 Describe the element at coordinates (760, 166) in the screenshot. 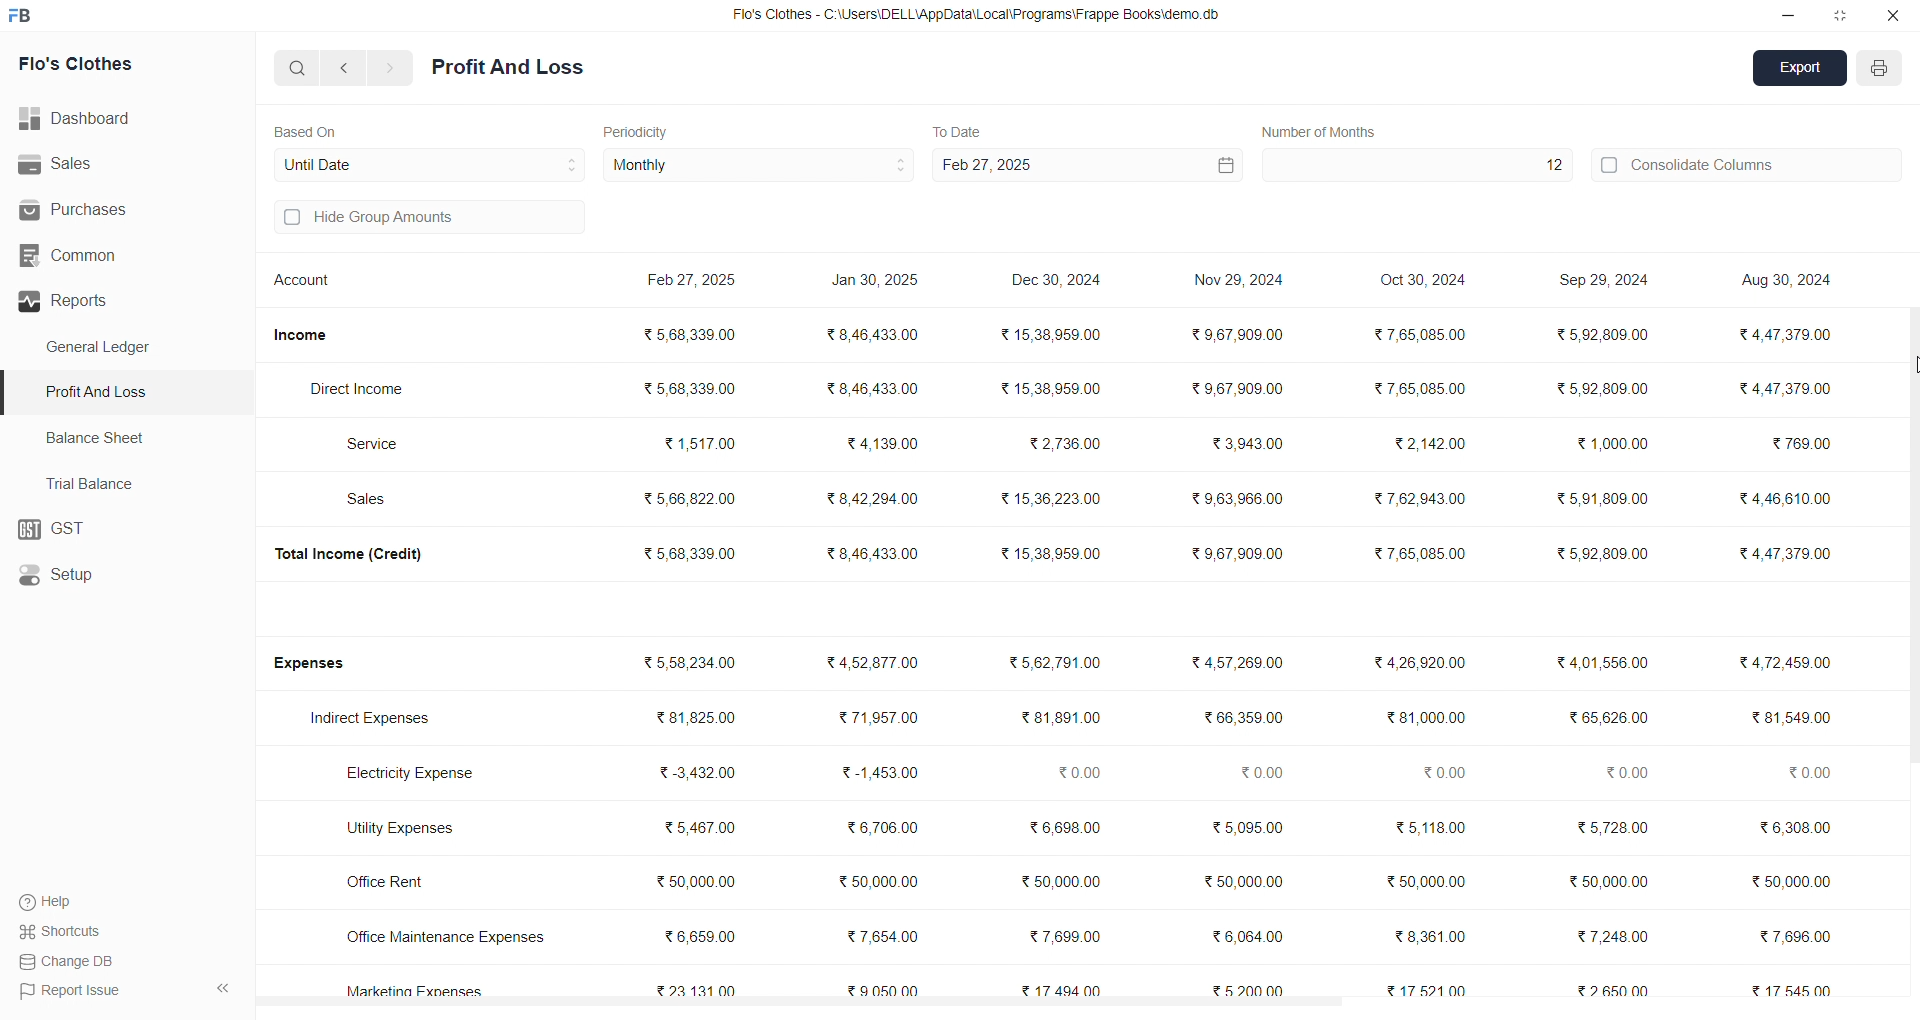

I see `Monthly` at that location.